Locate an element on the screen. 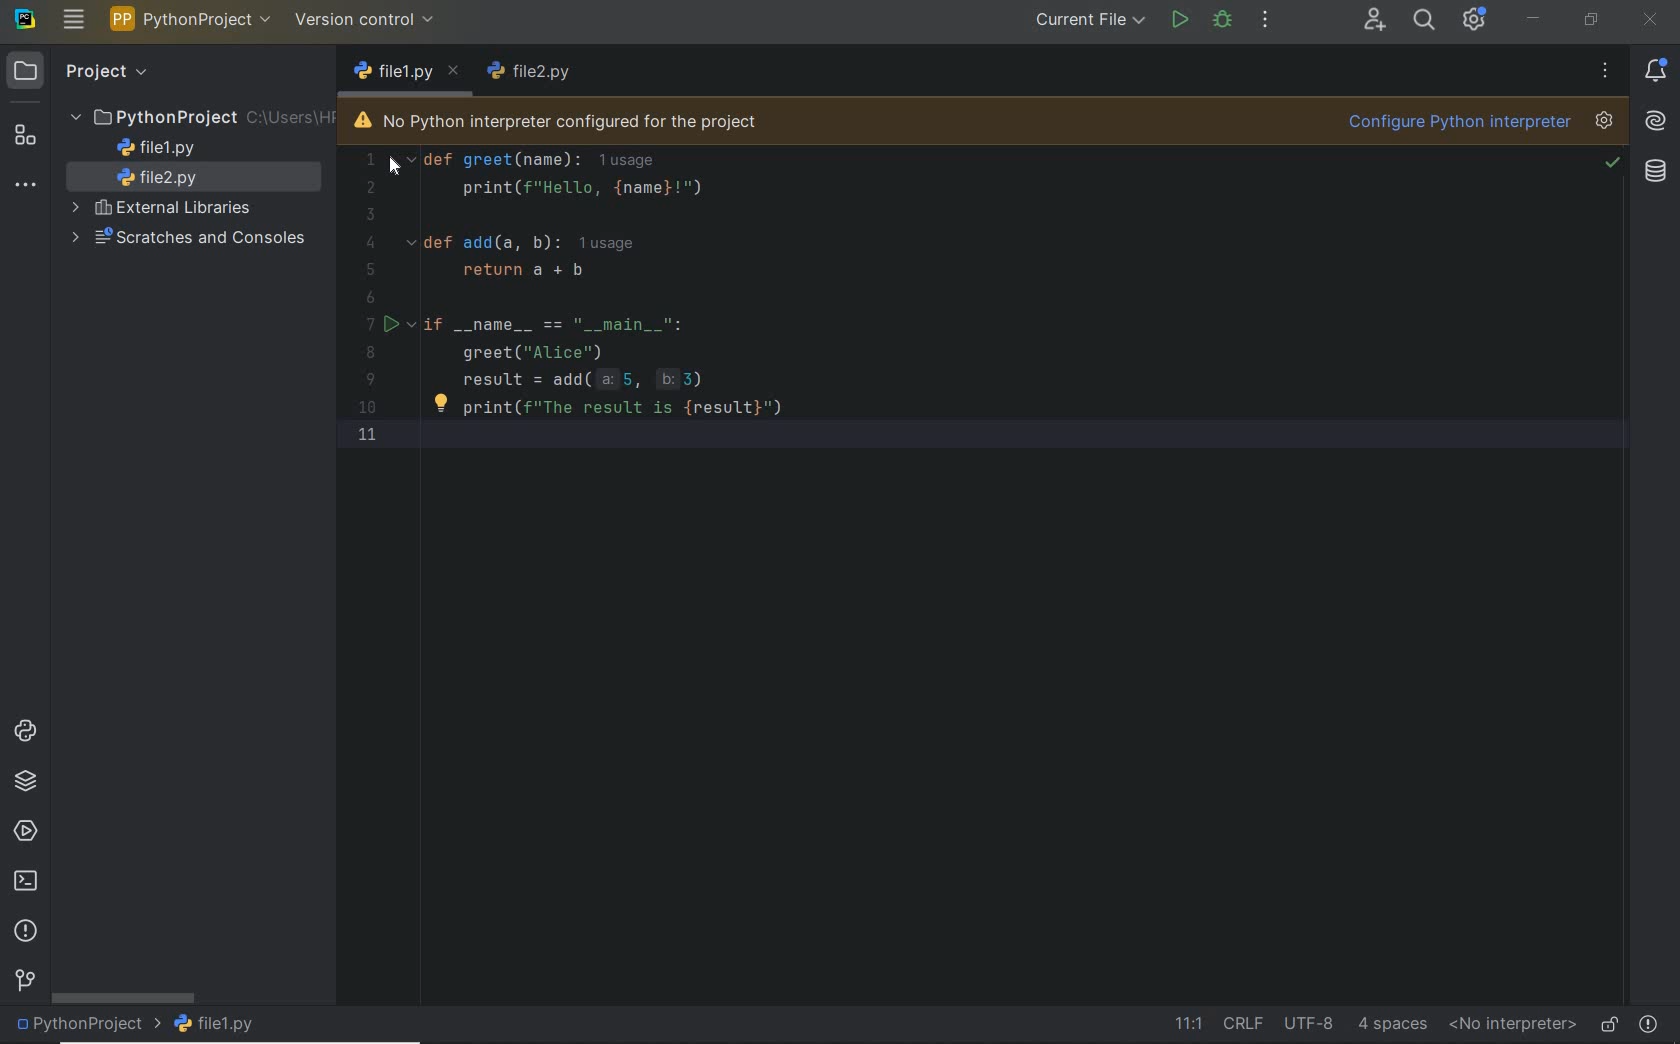 The image size is (1680, 1044). codes is located at coordinates (749, 311).